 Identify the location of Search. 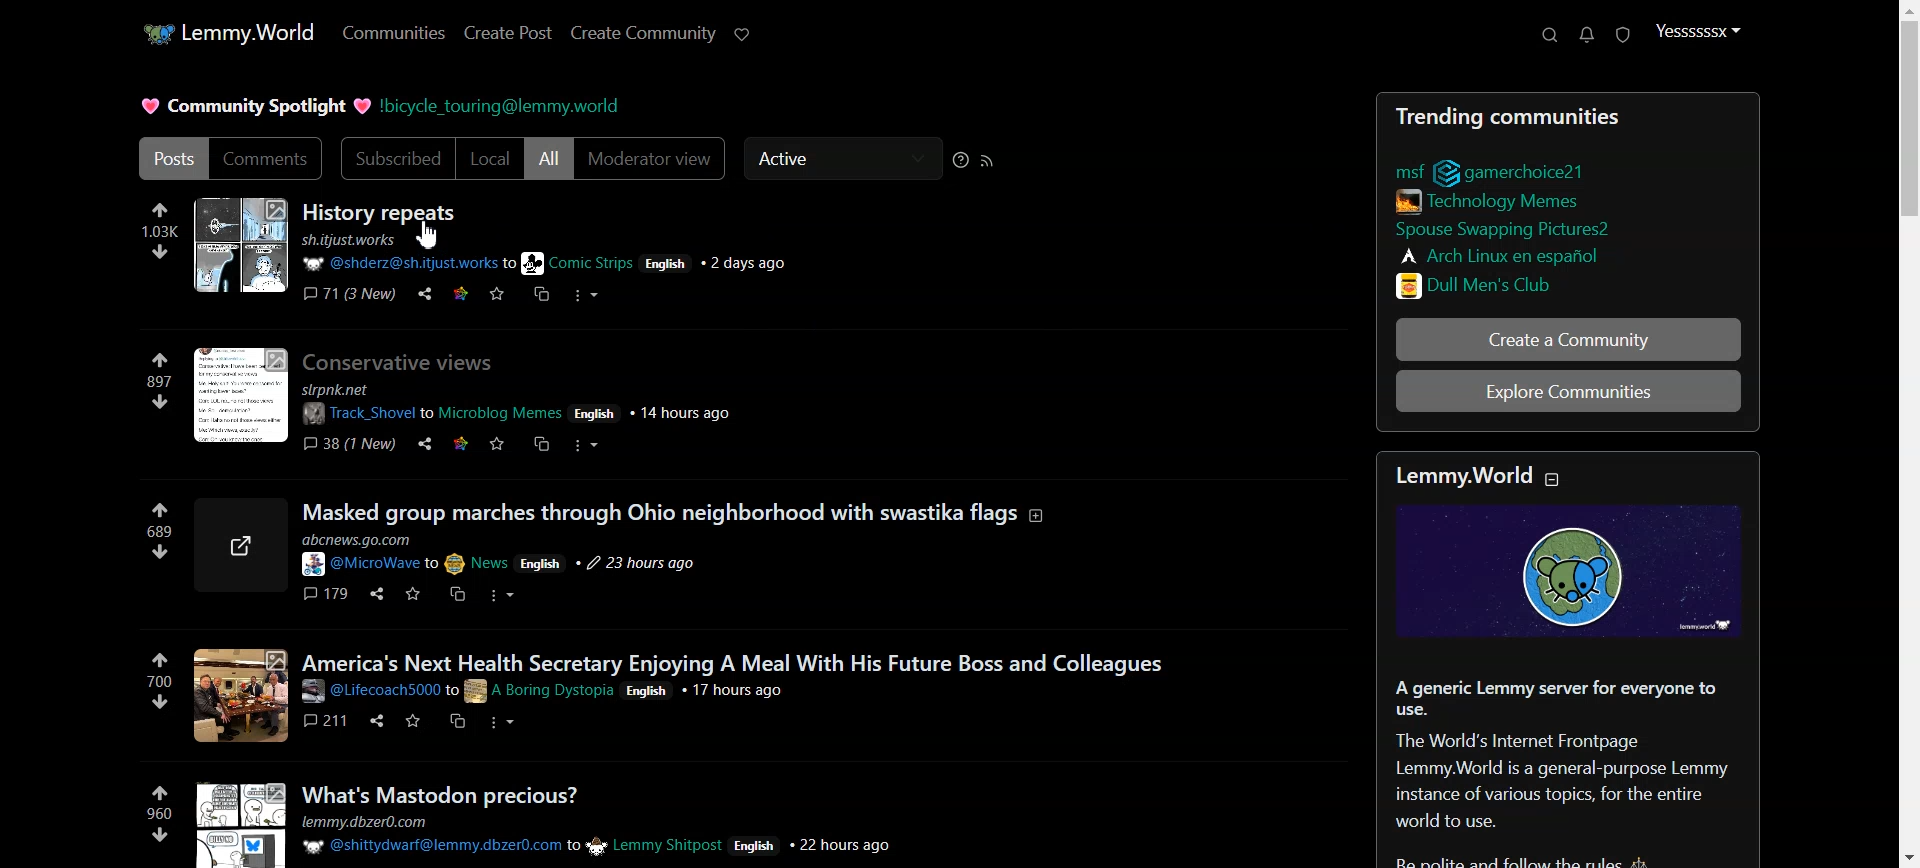
(1549, 35).